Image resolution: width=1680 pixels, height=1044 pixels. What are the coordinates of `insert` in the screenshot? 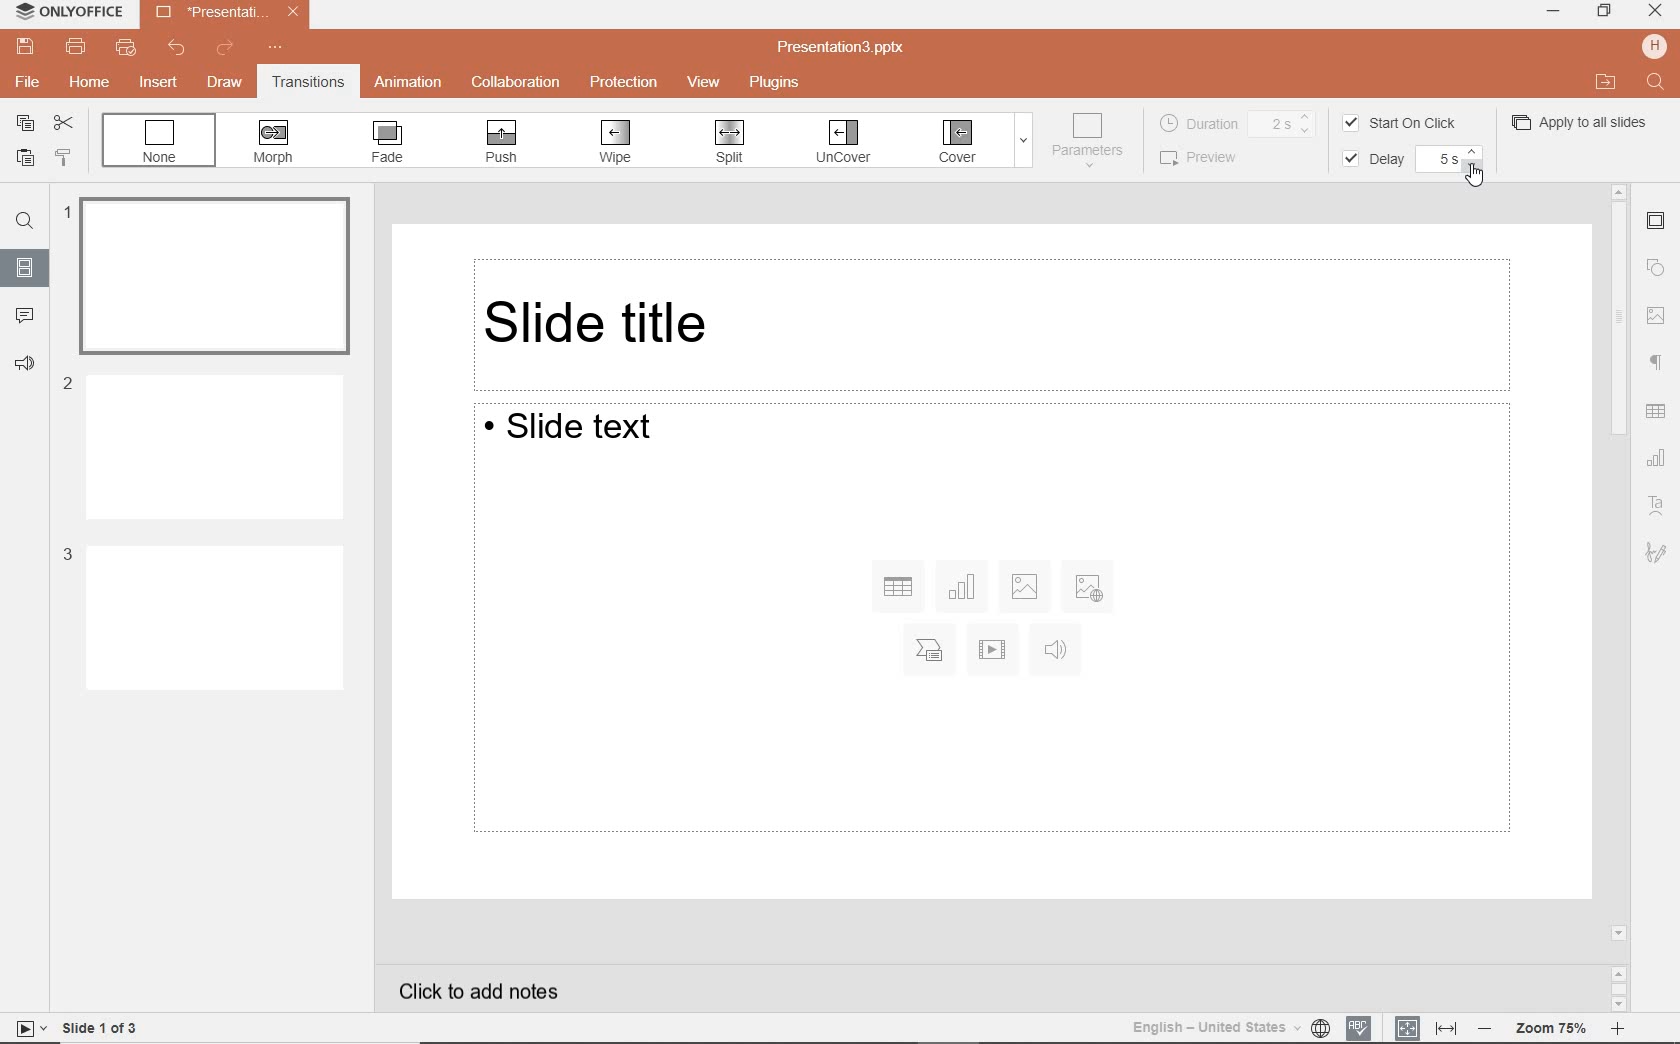 It's located at (157, 81).